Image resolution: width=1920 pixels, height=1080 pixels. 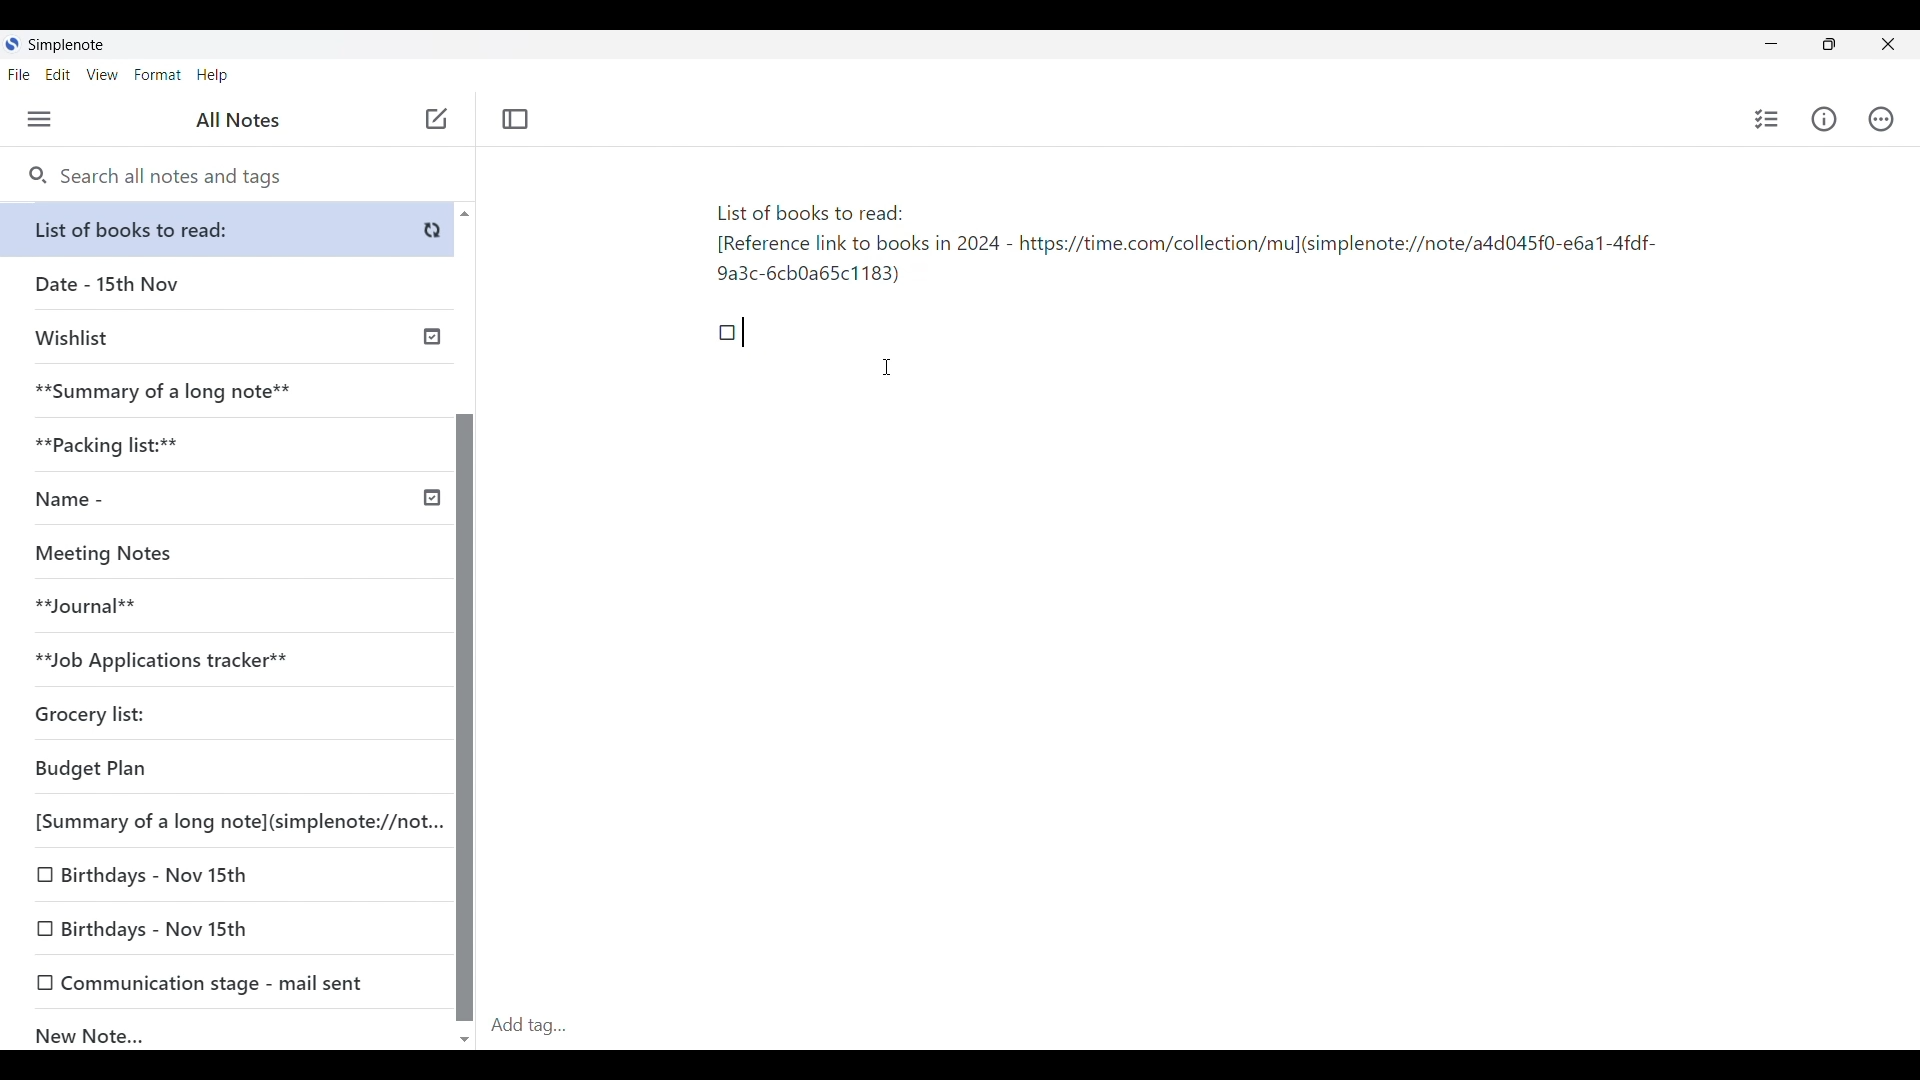 I want to click on Meeting Notes, so click(x=220, y=554).